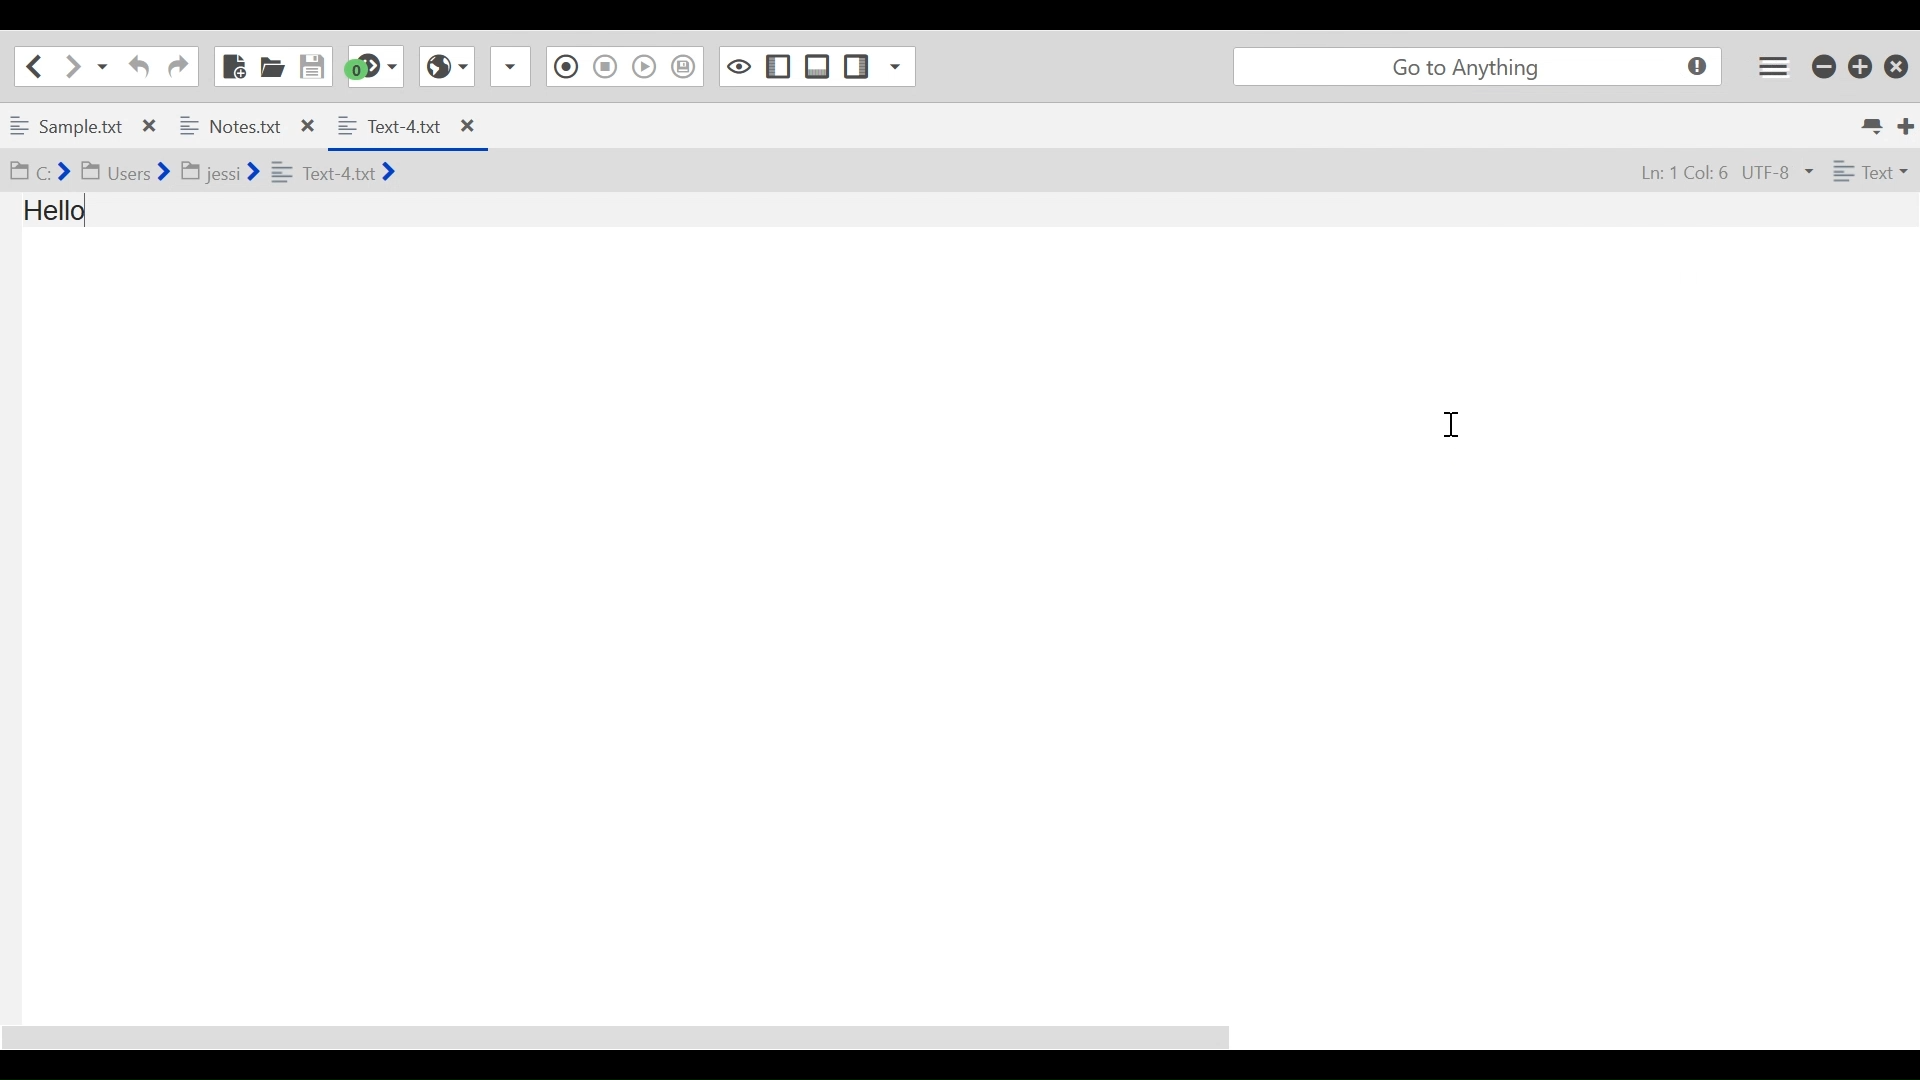  Describe the element at coordinates (893, 66) in the screenshot. I see `Show Specific Sidebar` at that location.